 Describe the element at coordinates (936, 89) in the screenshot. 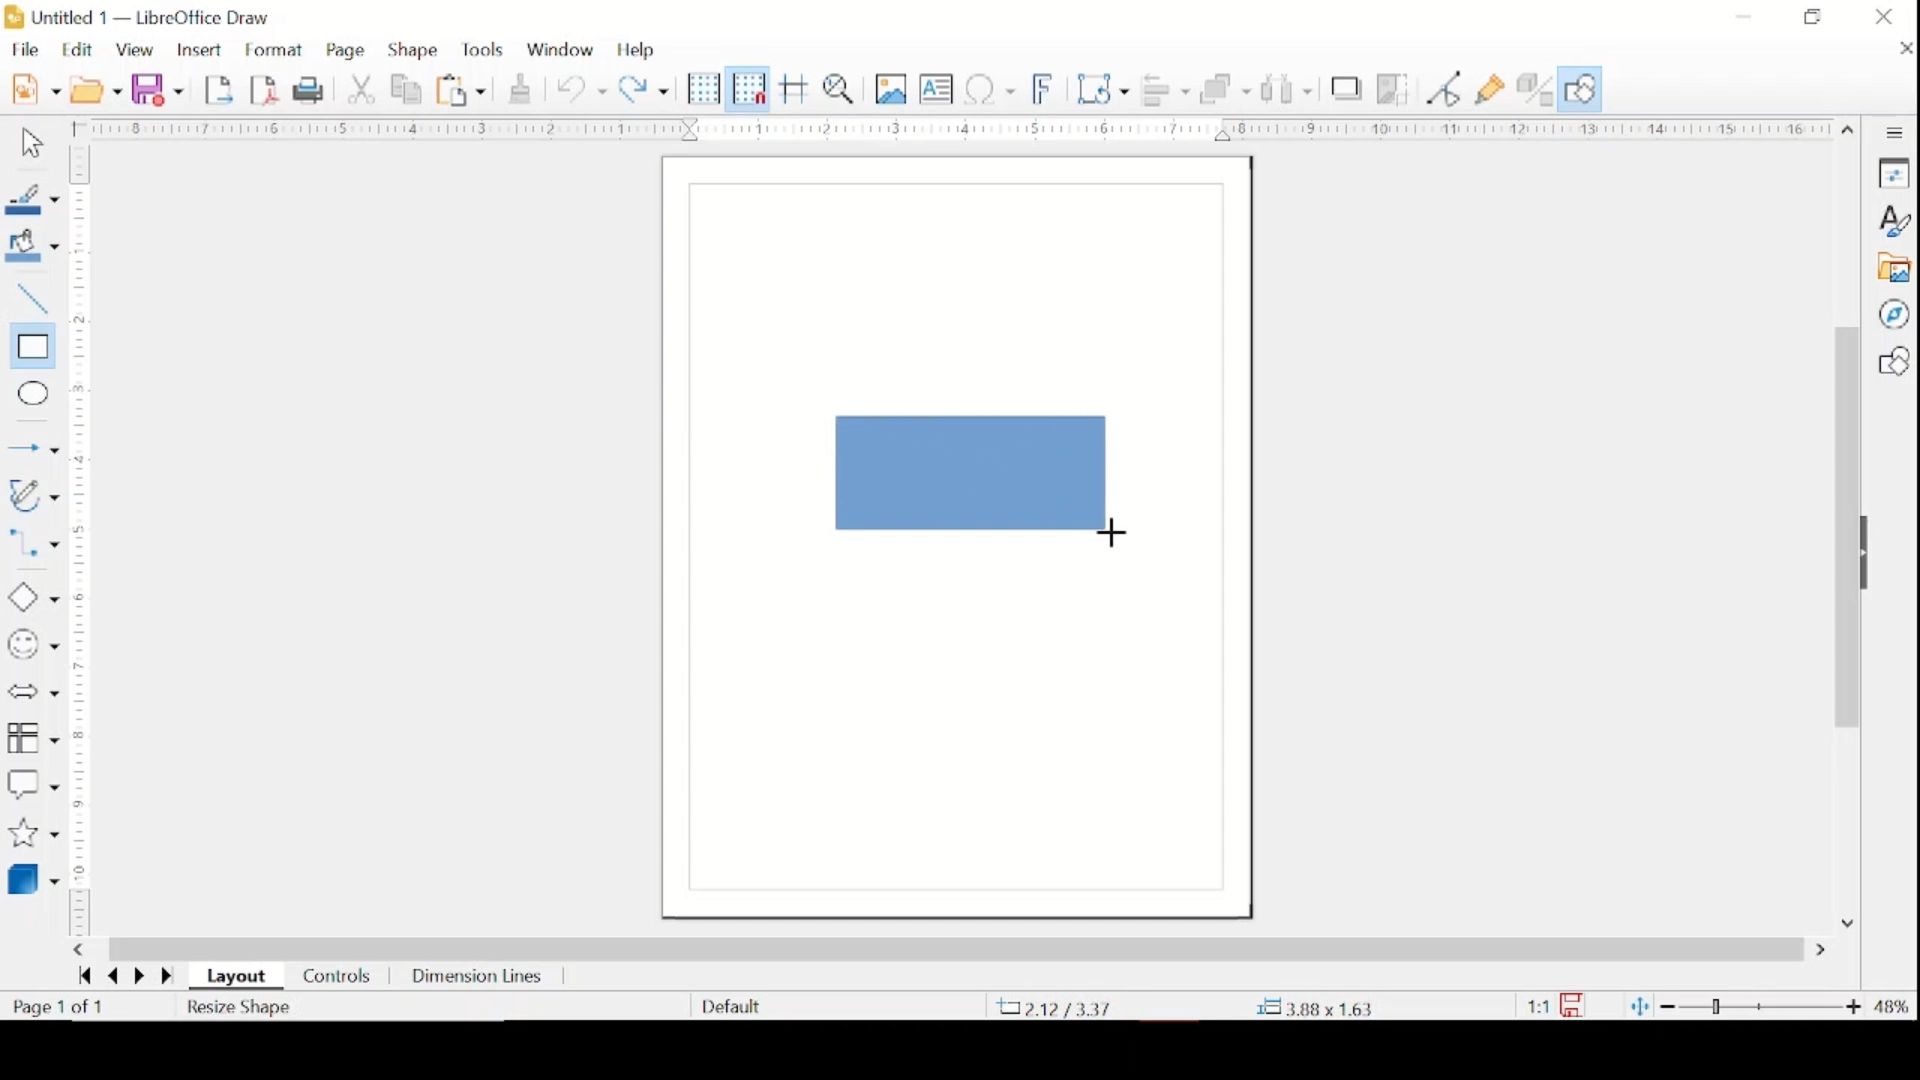

I see `insert textbox` at that location.